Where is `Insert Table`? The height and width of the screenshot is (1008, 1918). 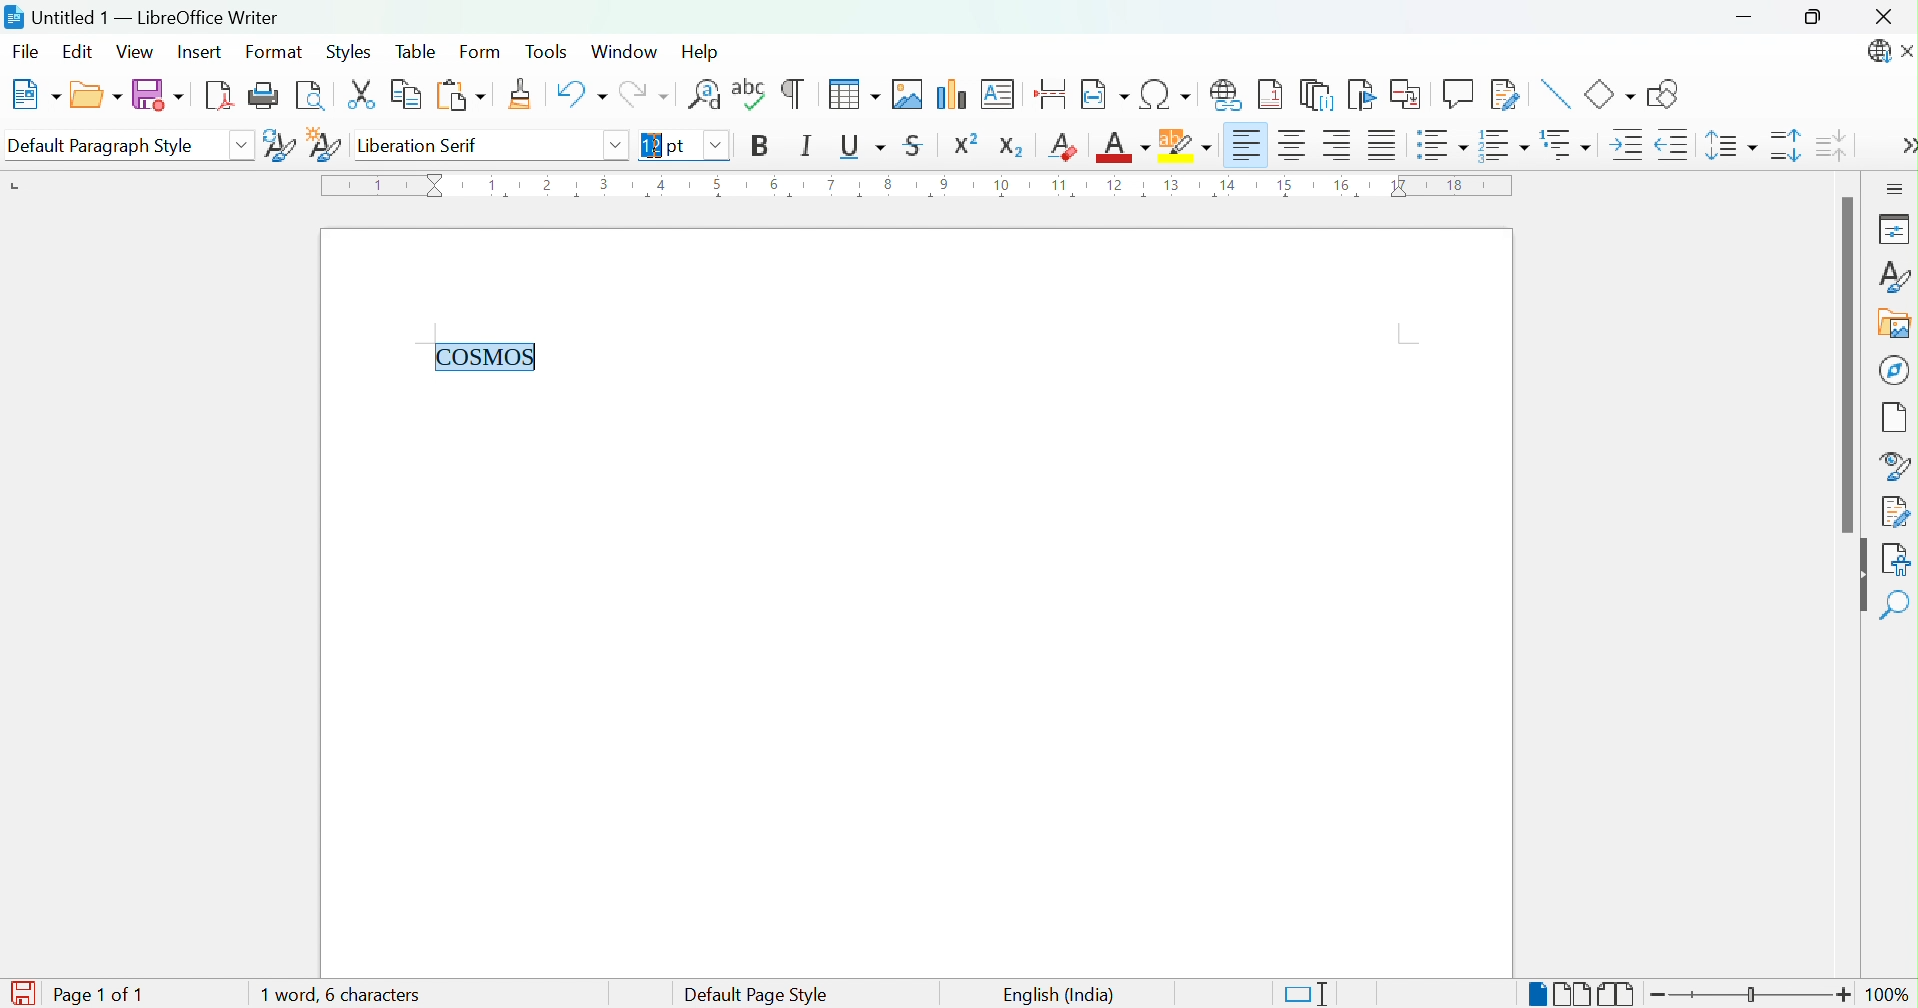 Insert Table is located at coordinates (849, 94).